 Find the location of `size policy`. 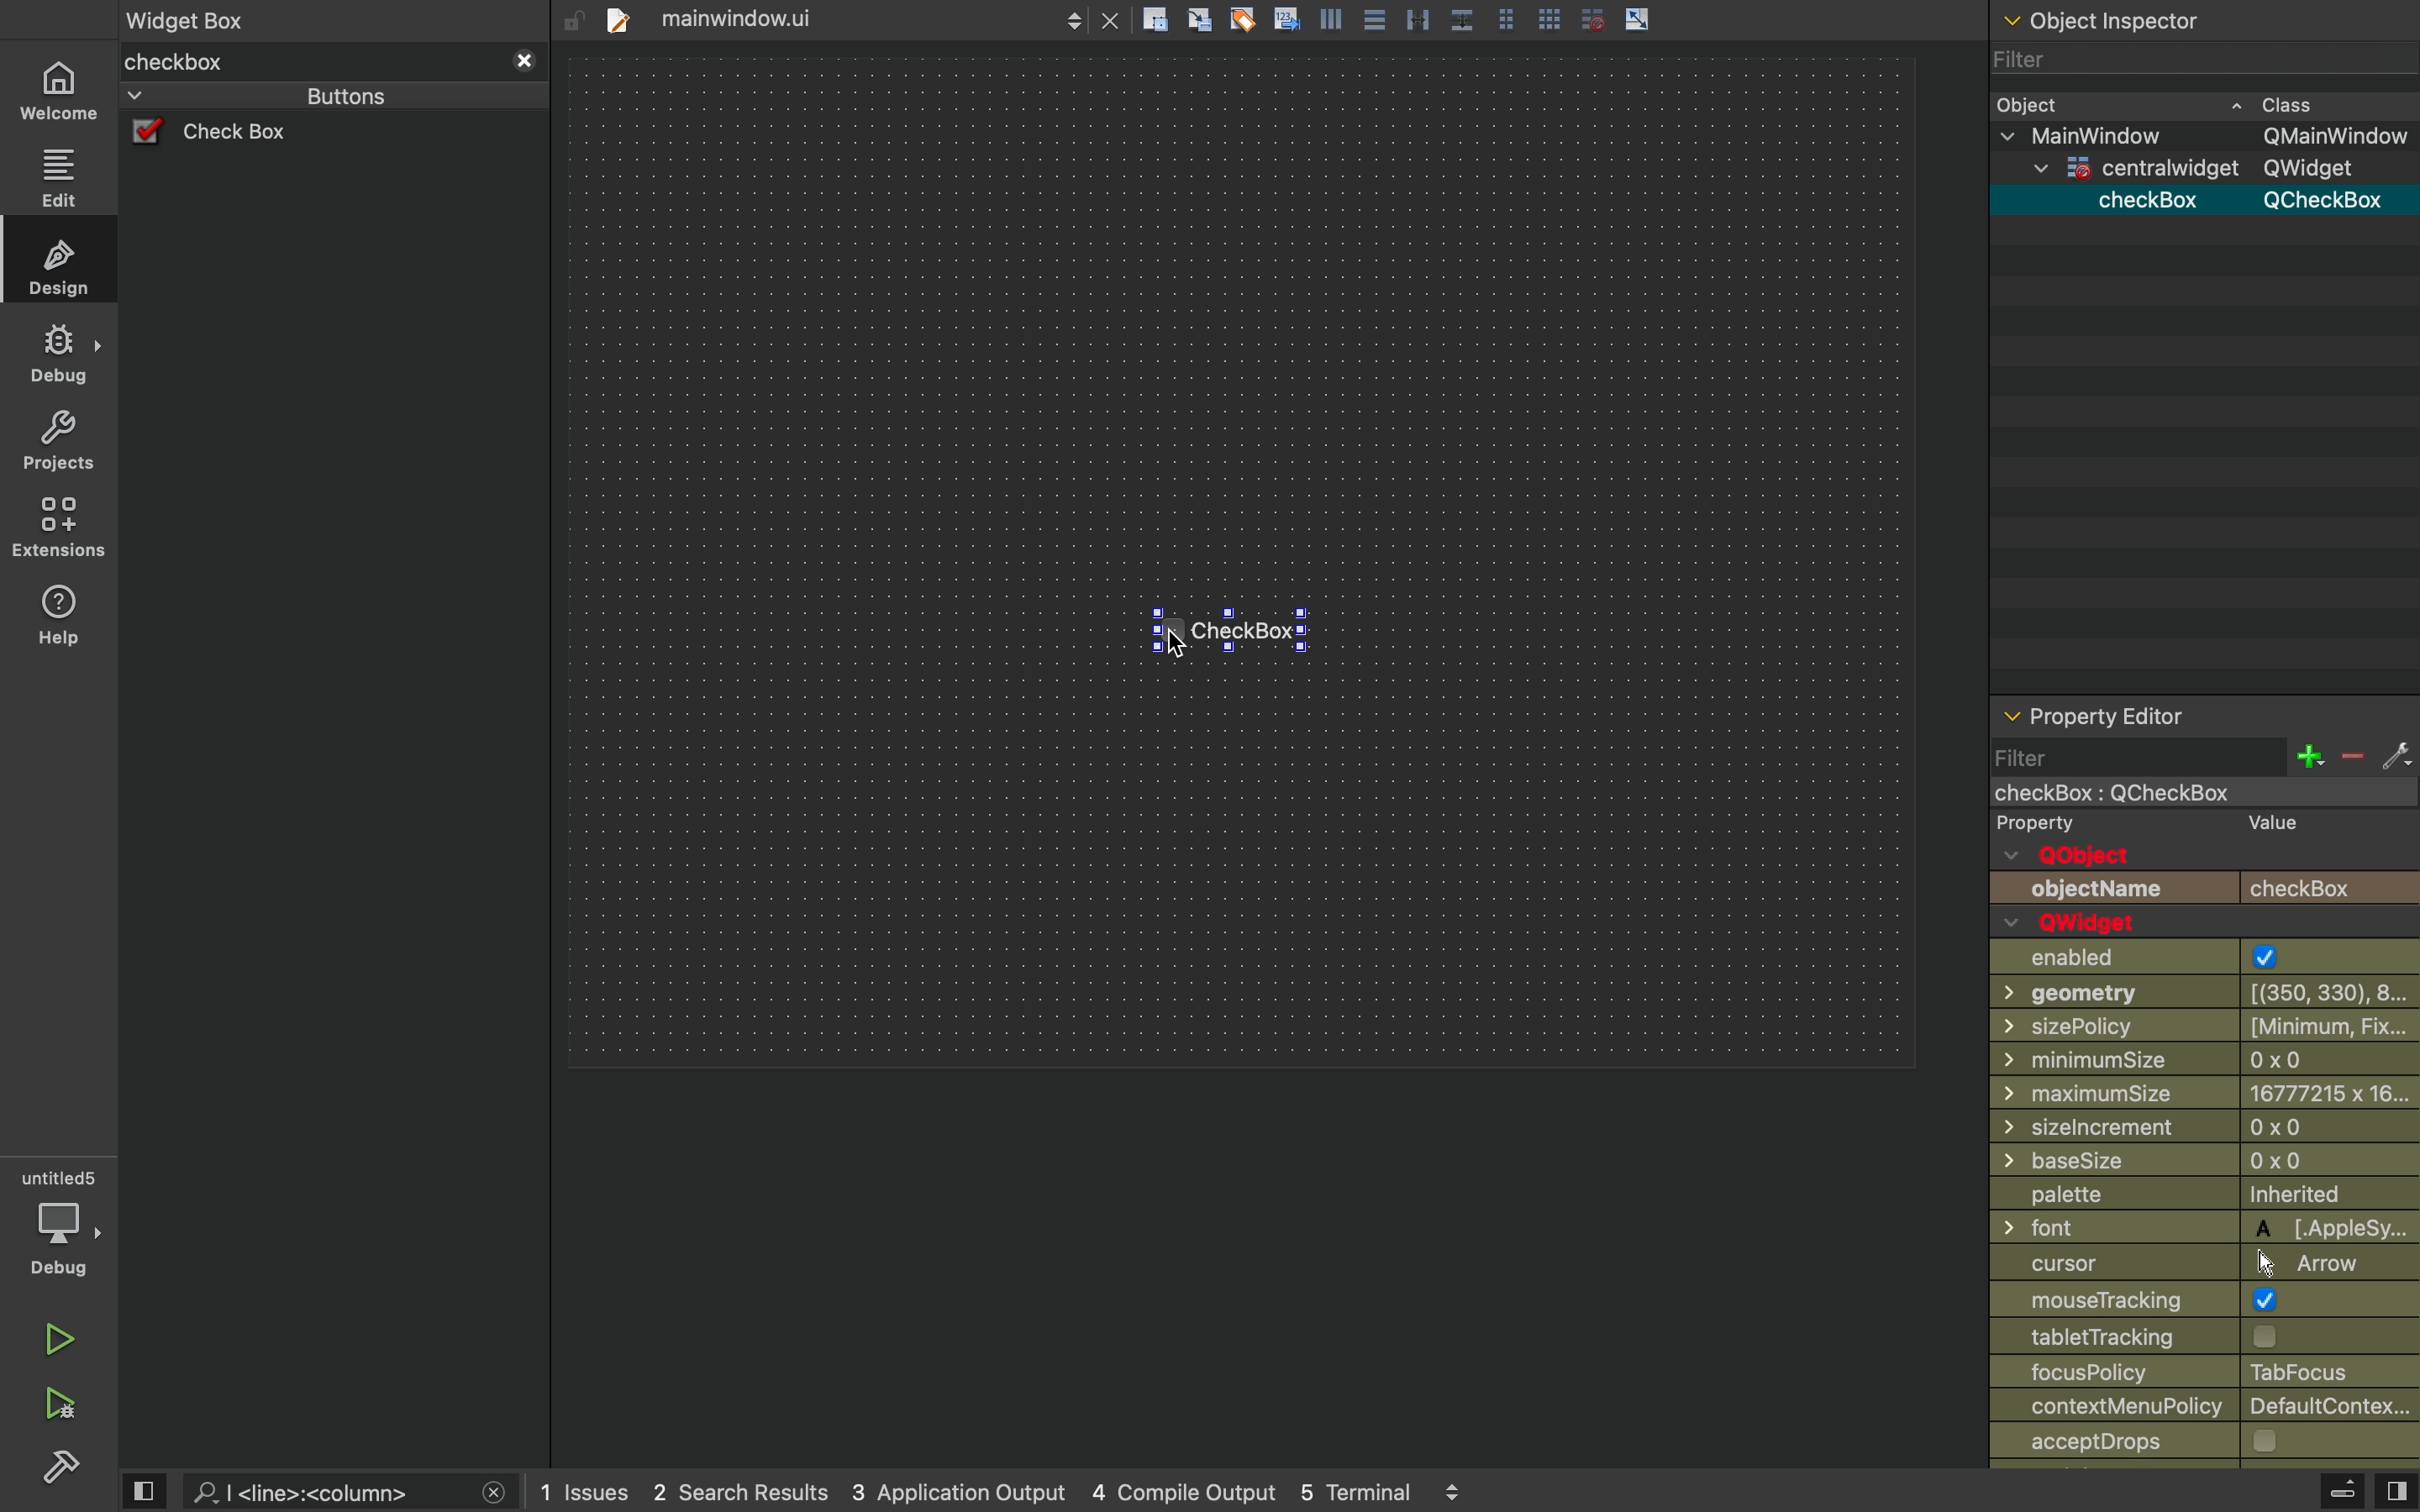

size policy is located at coordinates (2207, 1025).